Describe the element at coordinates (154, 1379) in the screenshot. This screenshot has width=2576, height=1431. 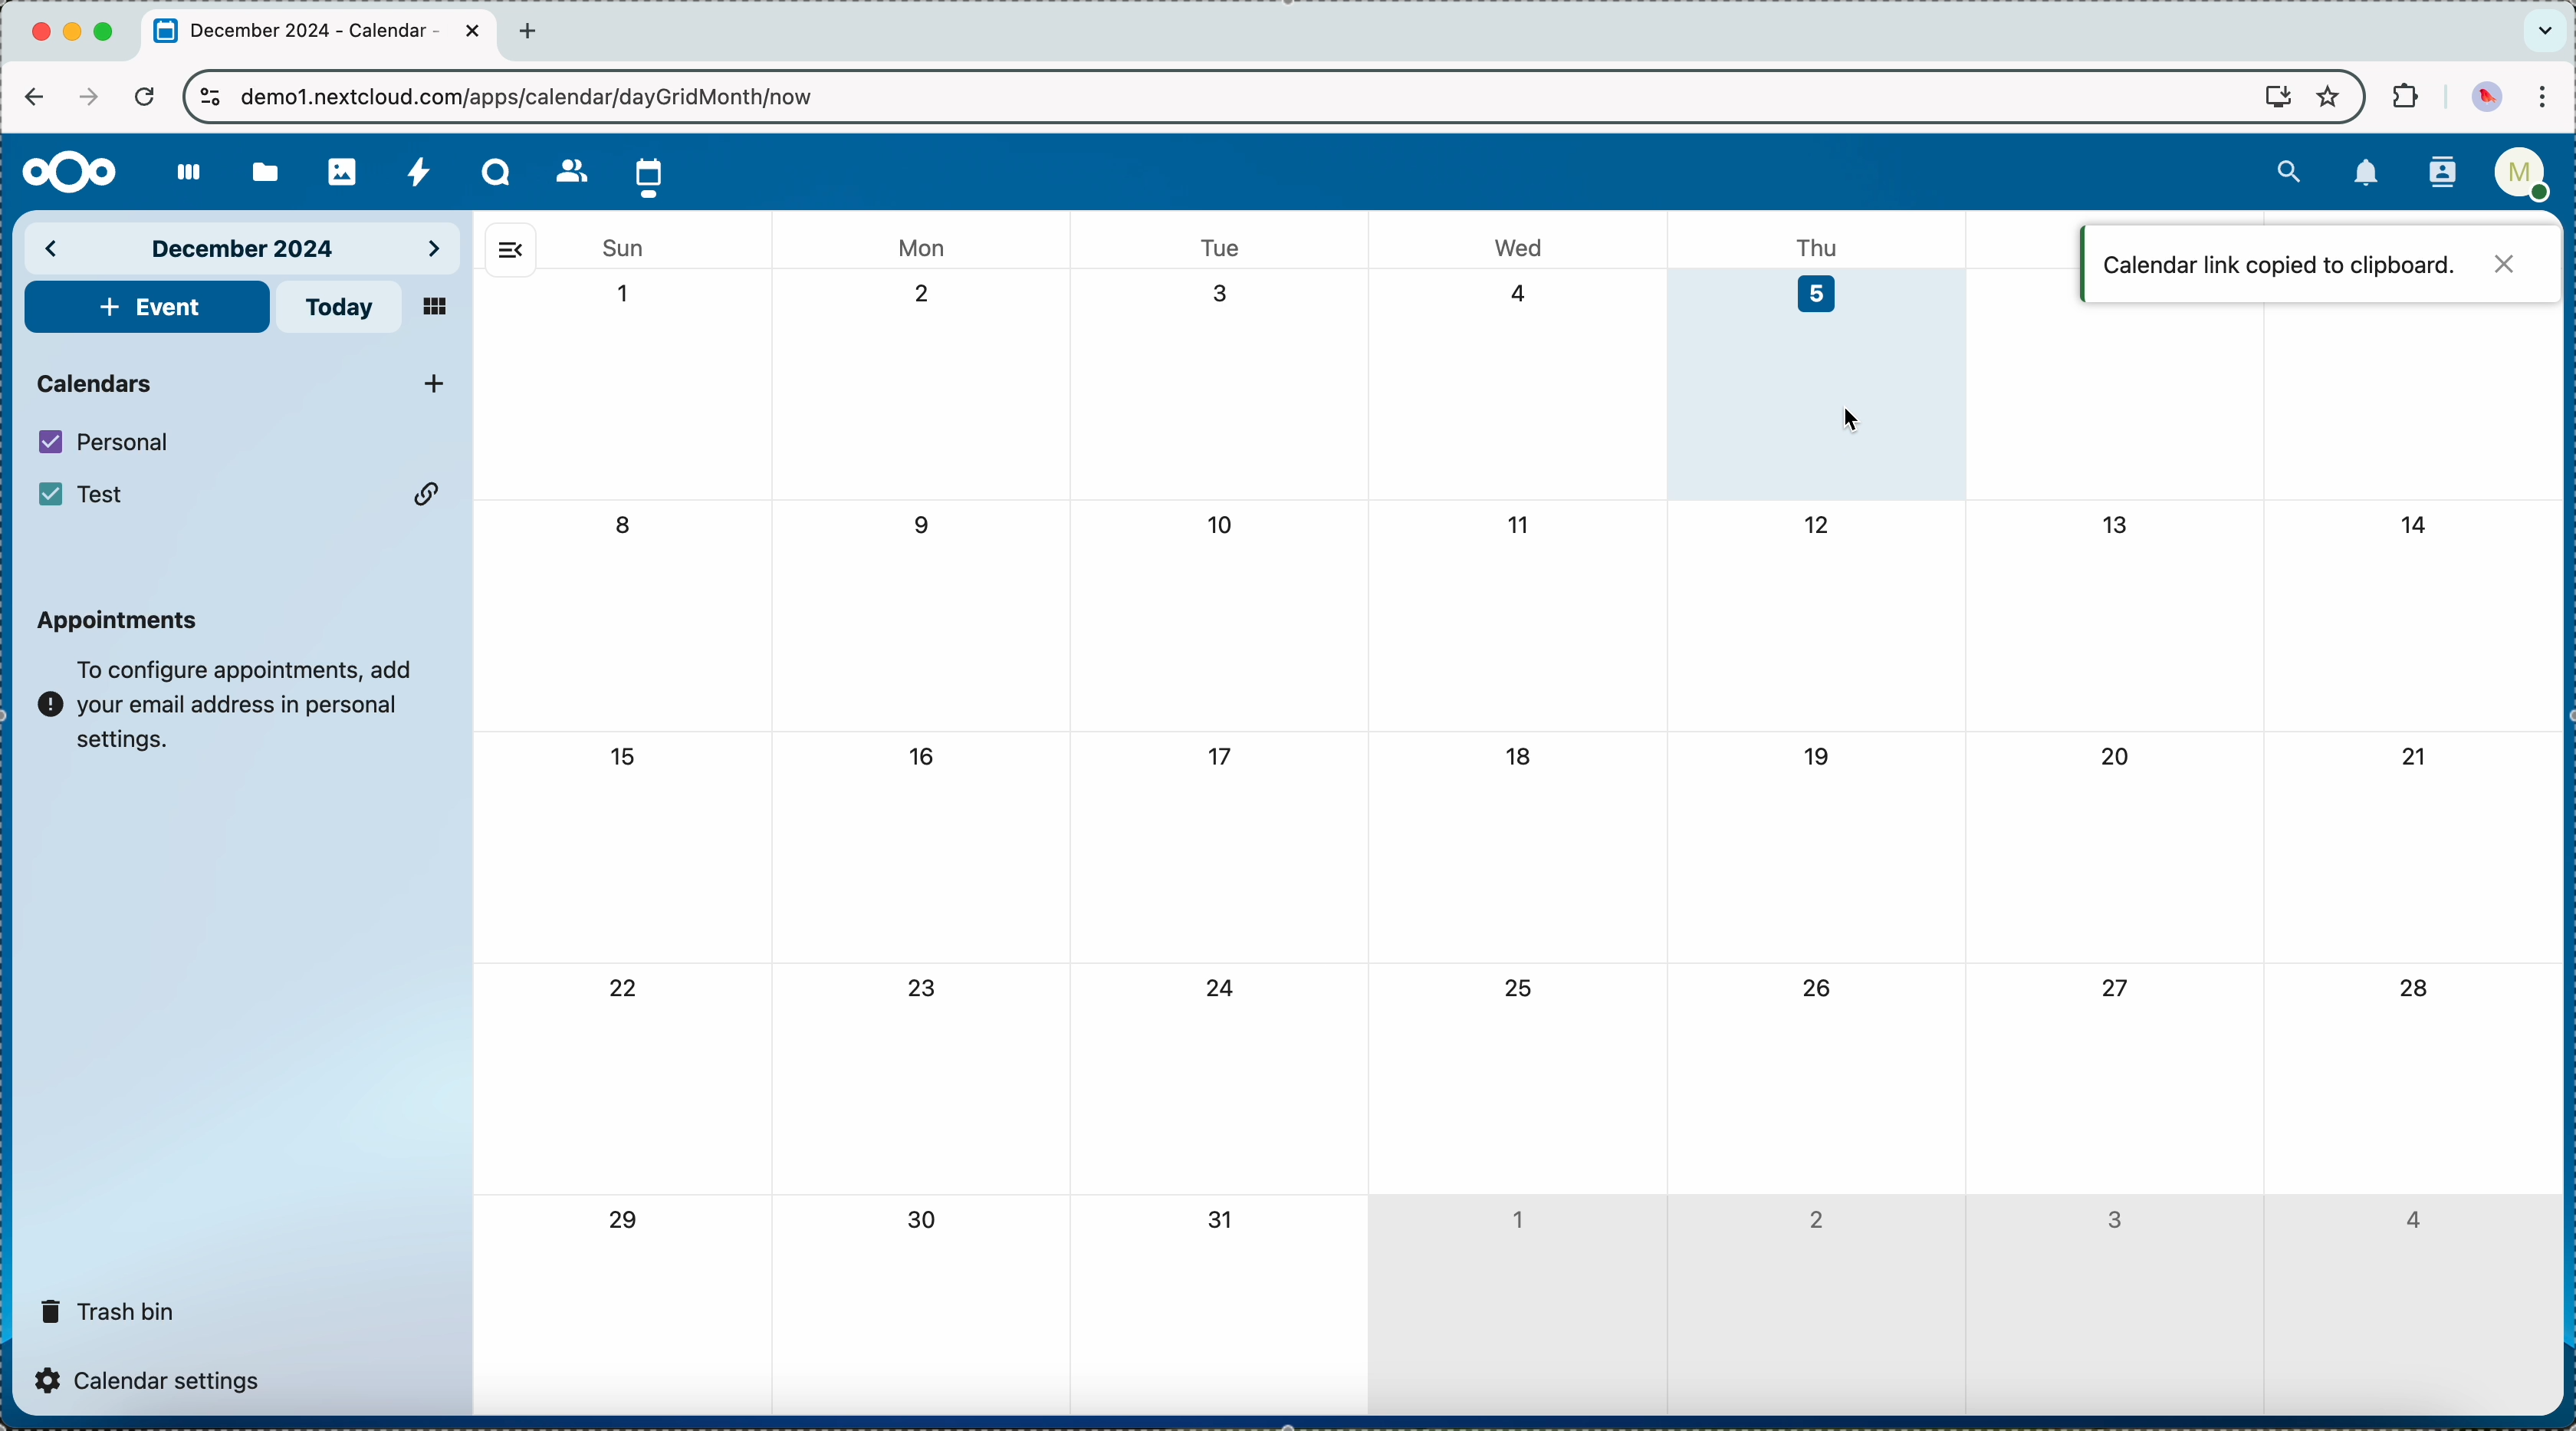
I see `calendar settings` at that location.